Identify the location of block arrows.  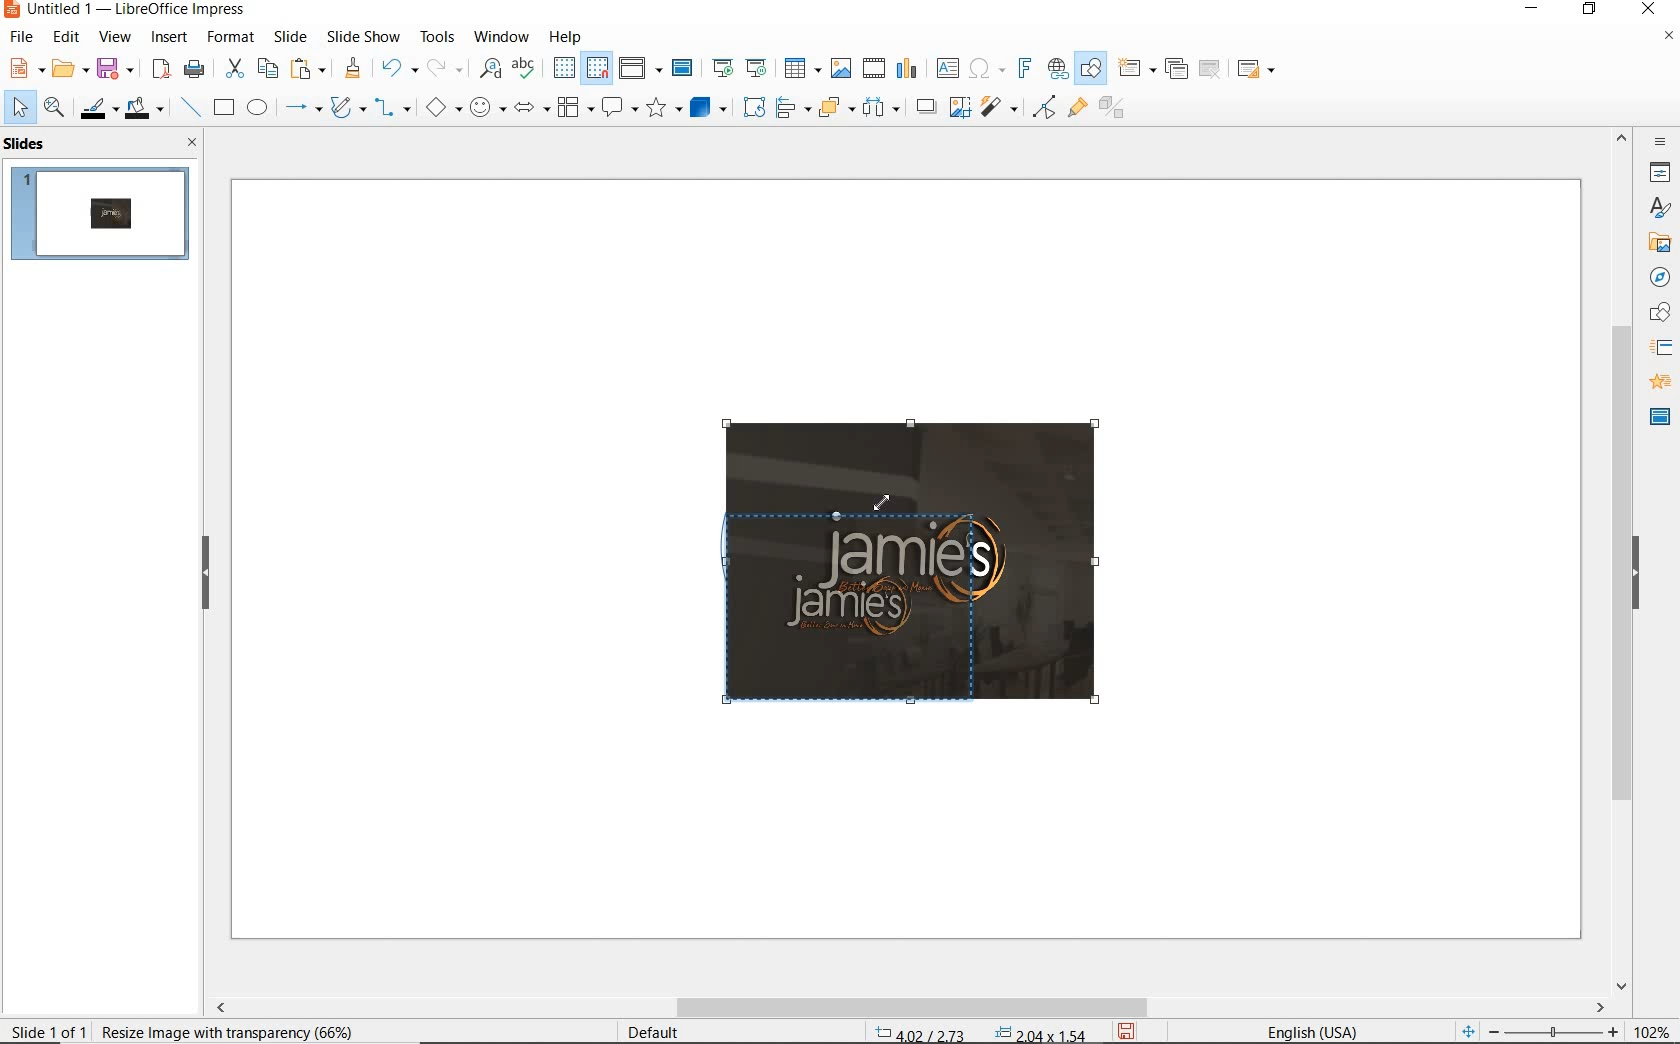
(528, 109).